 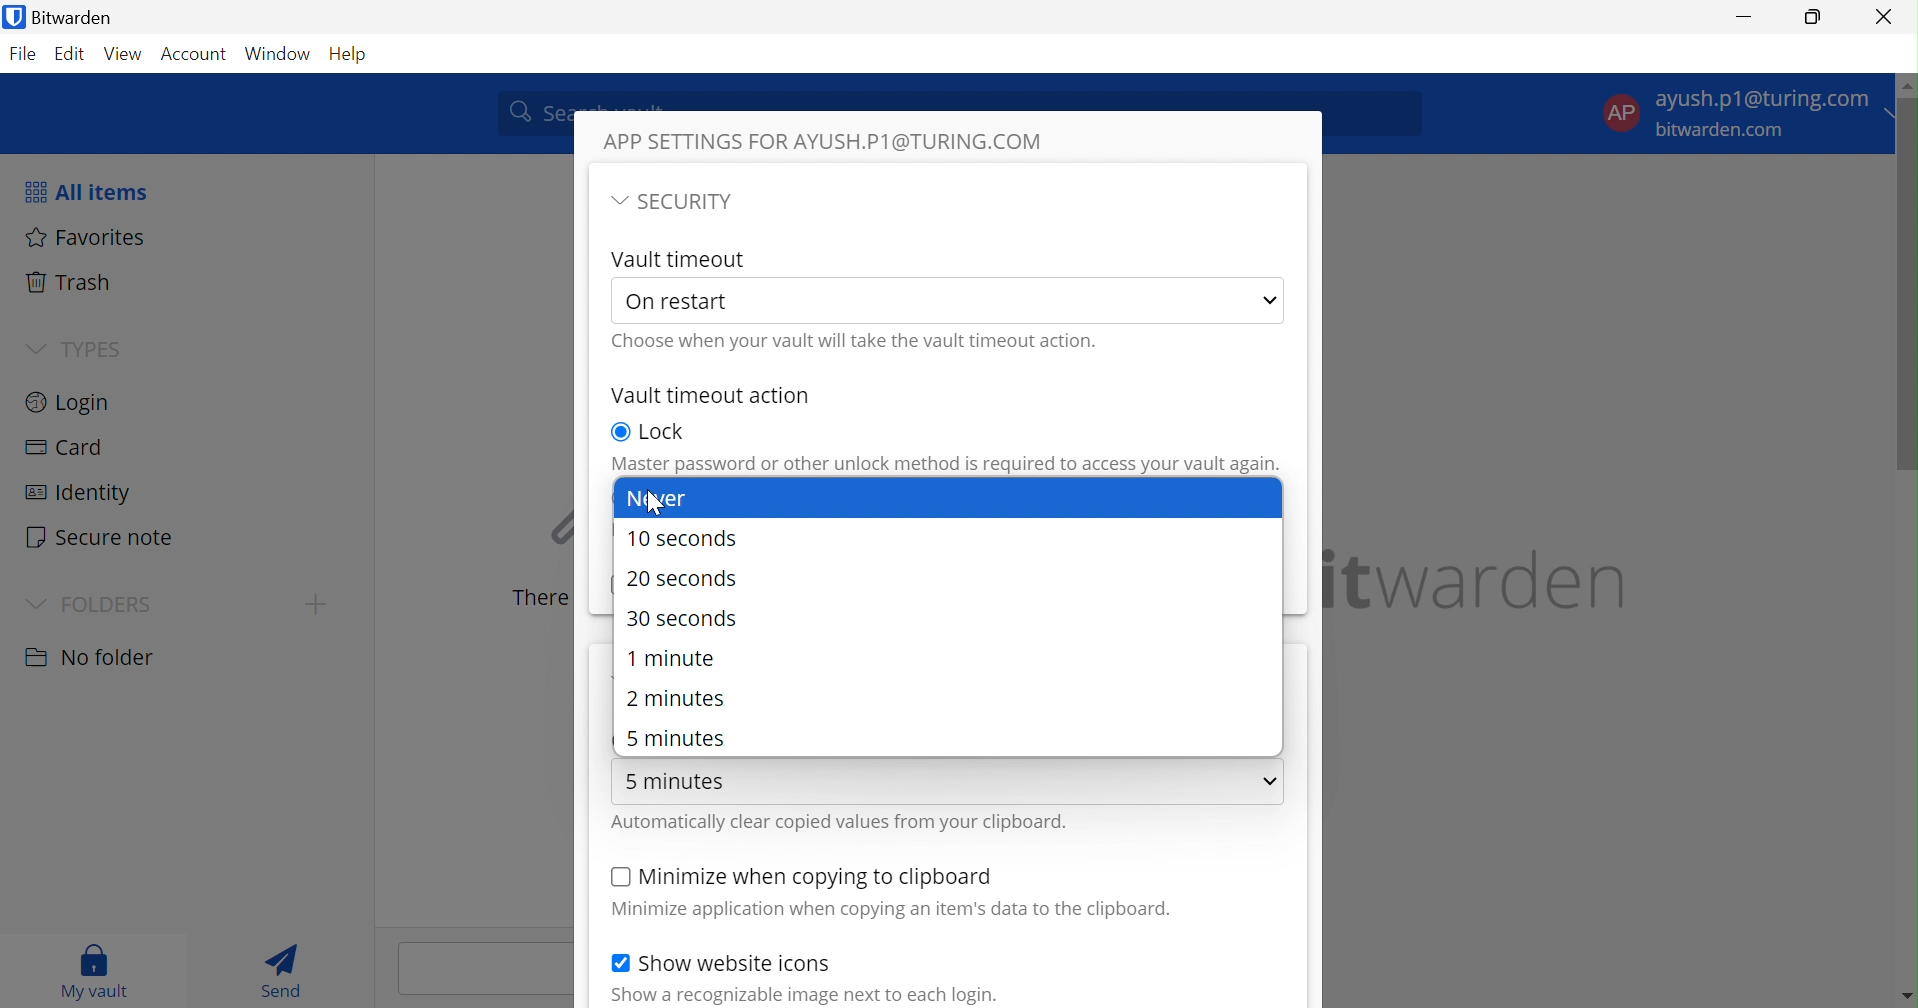 What do you see at coordinates (656, 503) in the screenshot?
I see `cursor` at bounding box center [656, 503].